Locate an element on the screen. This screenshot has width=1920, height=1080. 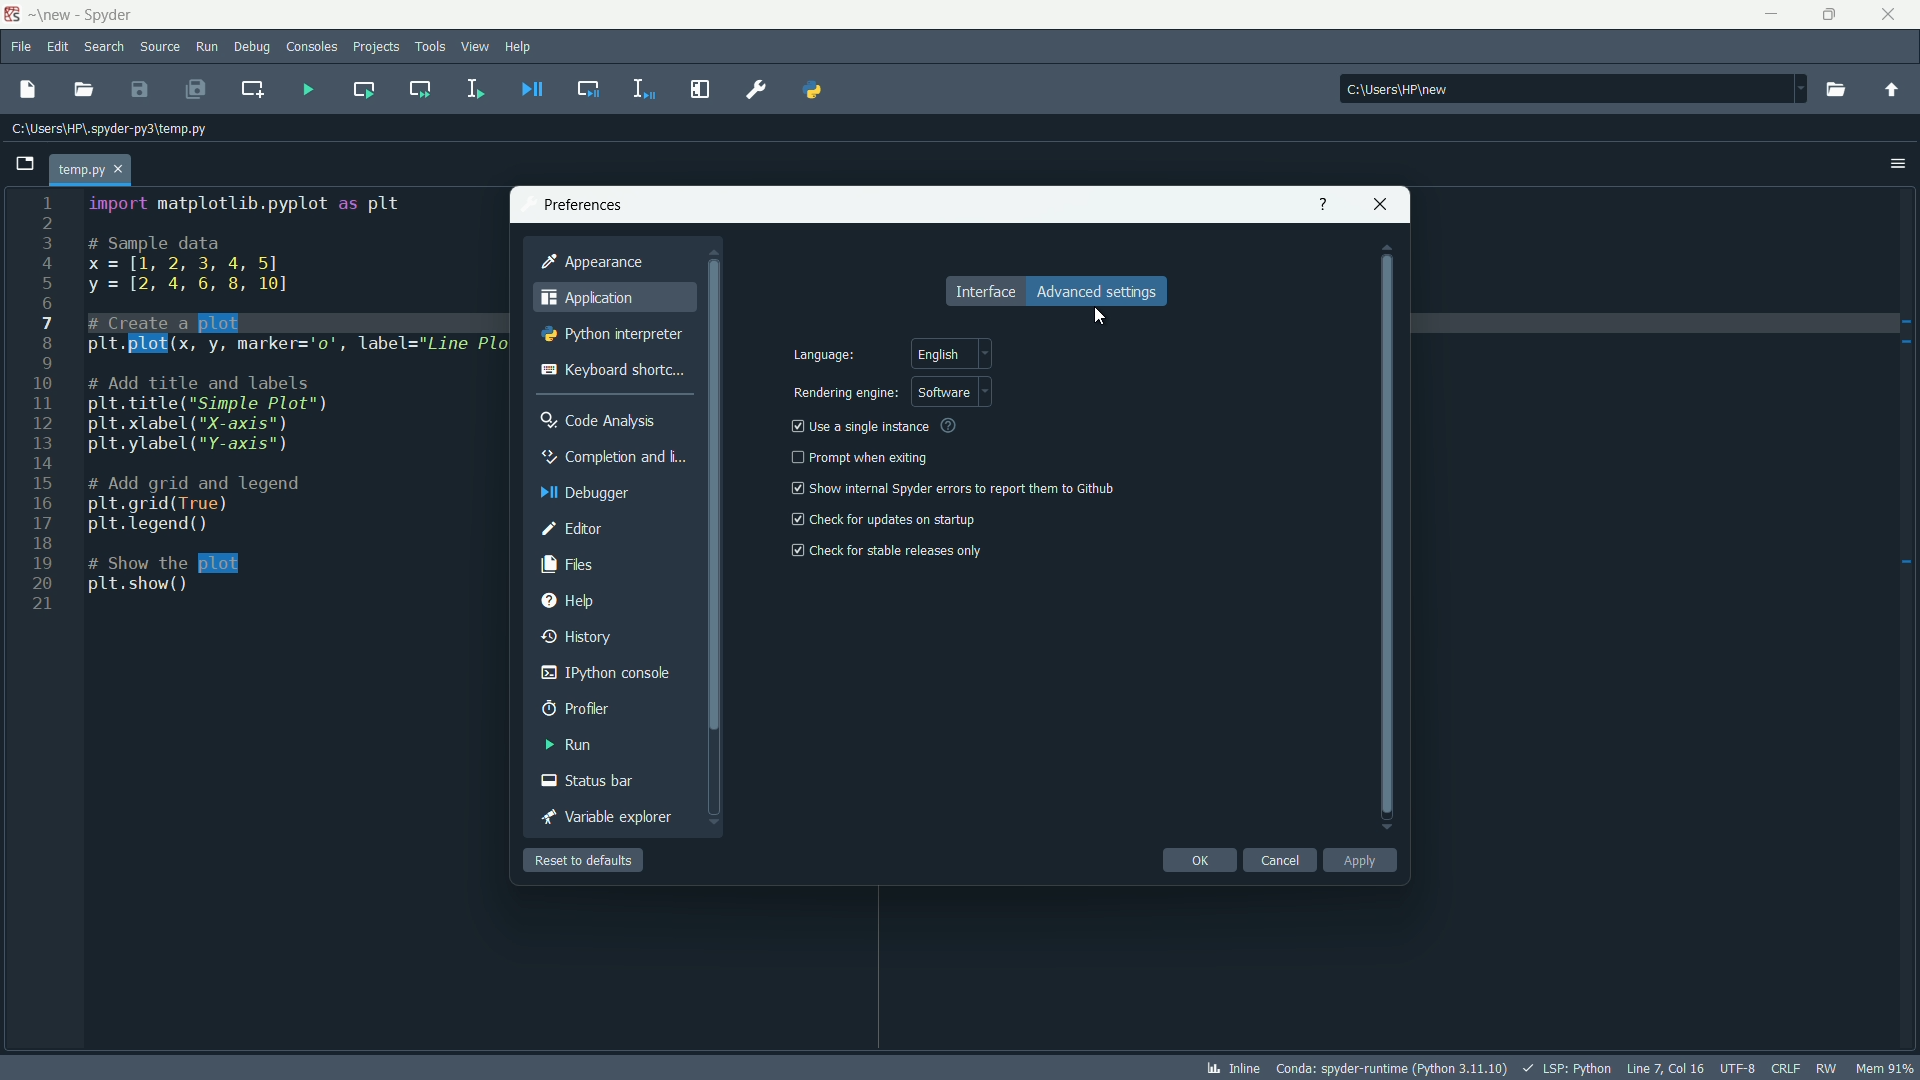
run current cell and go to the next one is located at coordinates (422, 88).